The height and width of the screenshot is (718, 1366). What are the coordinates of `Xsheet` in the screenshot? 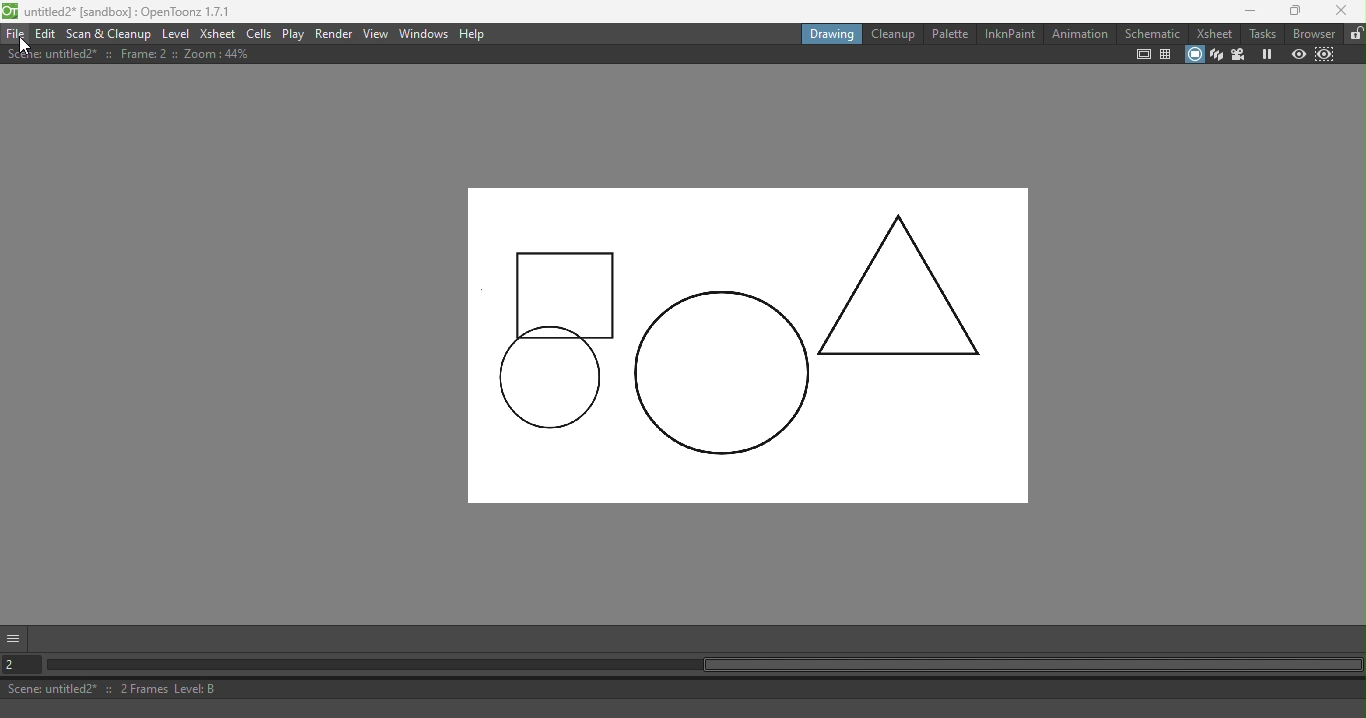 It's located at (218, 33).